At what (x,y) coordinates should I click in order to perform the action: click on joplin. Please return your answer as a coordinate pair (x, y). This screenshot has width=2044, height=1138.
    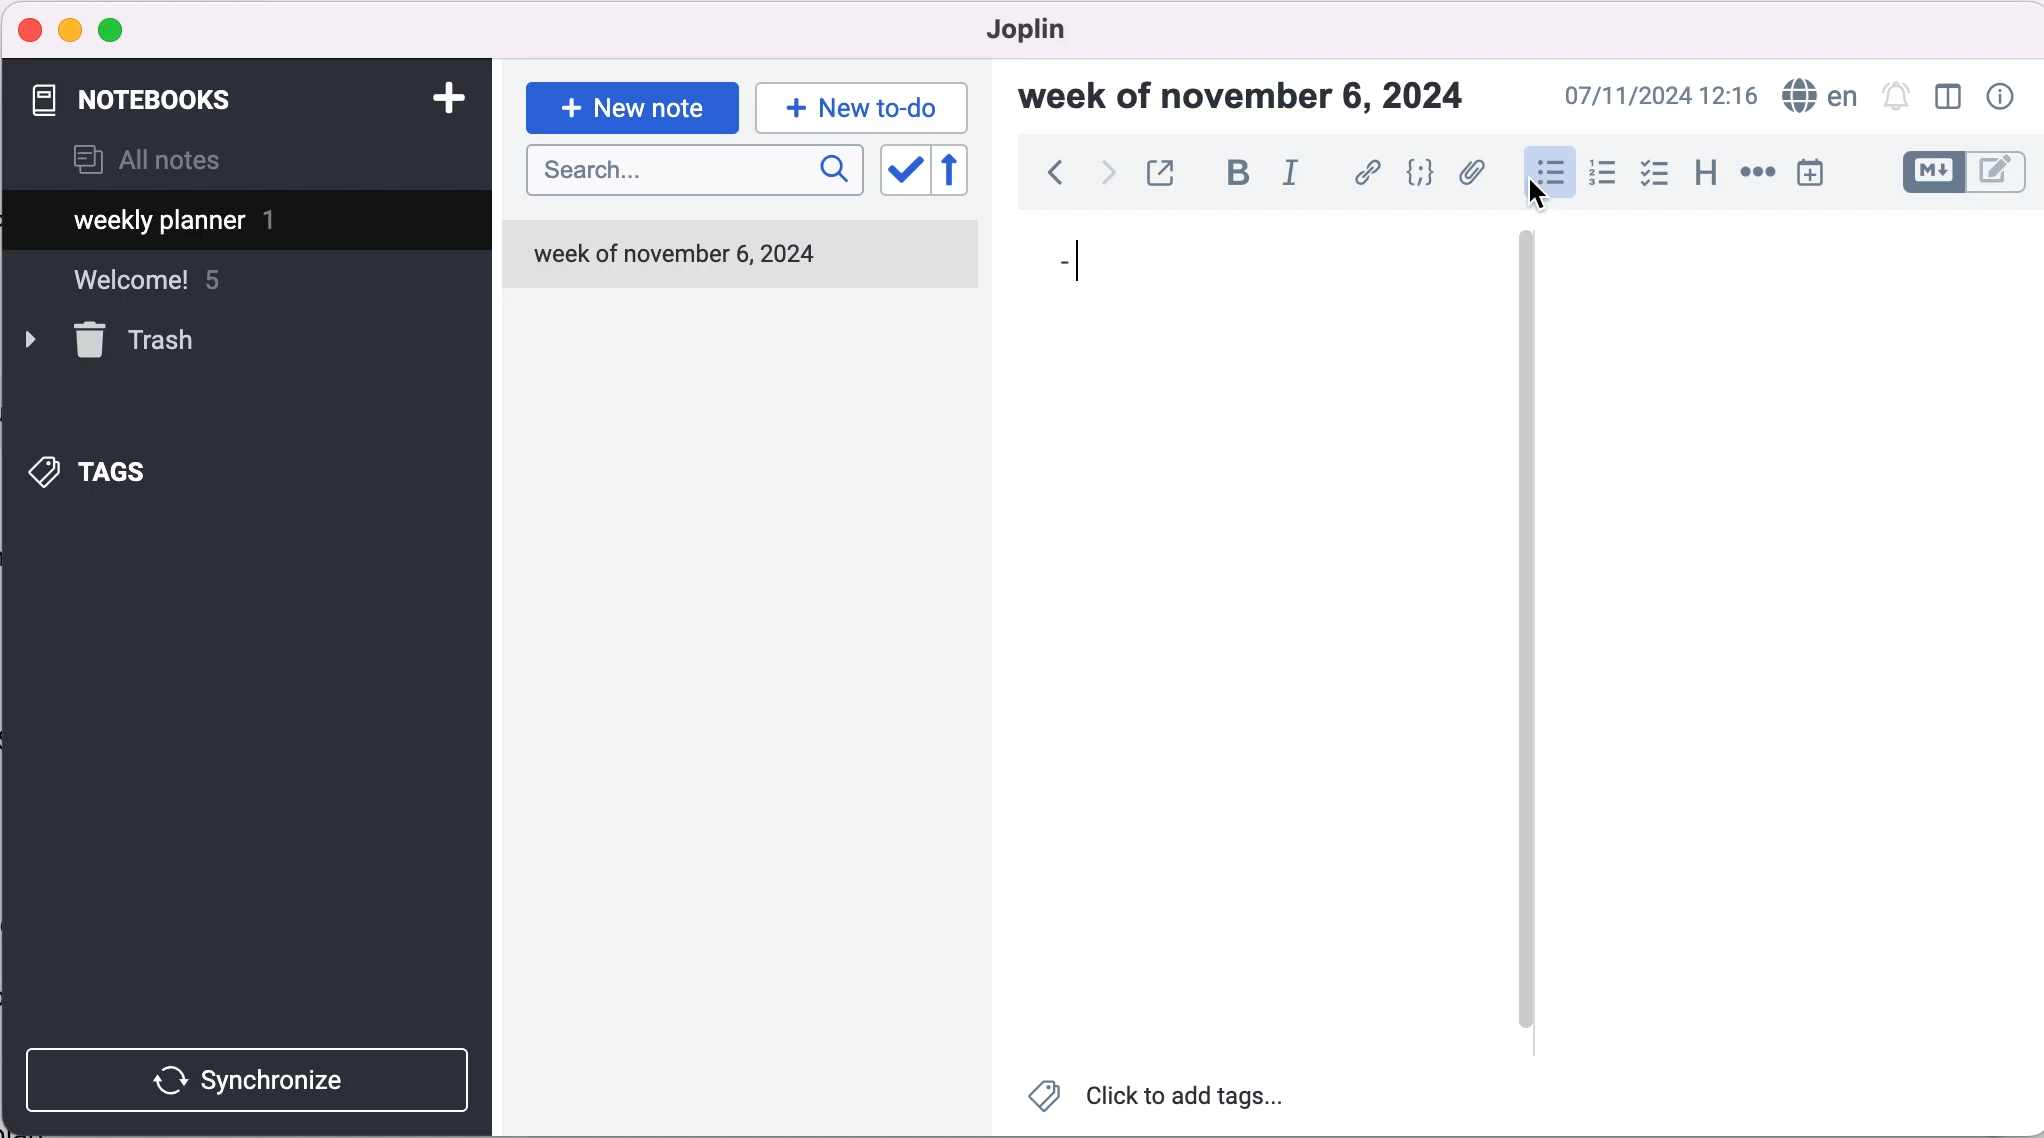
    Looking at the image, I should click on (1056, 30).